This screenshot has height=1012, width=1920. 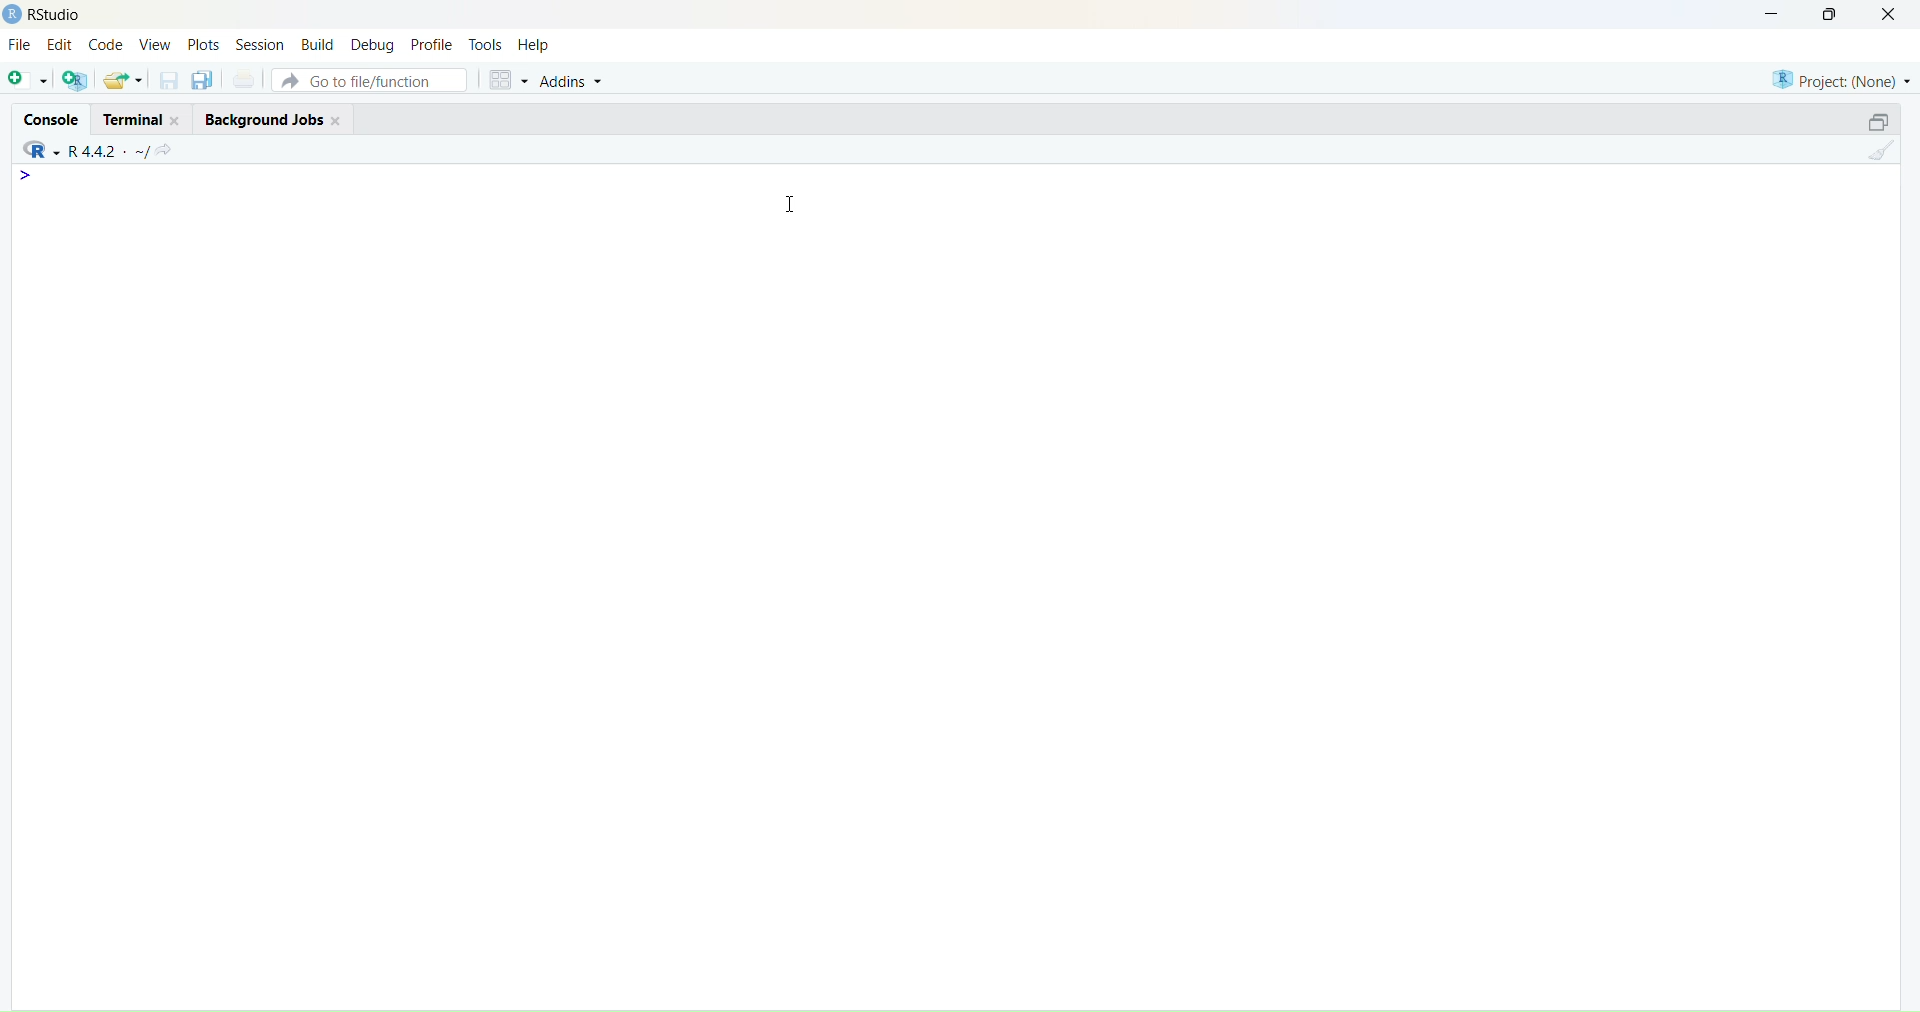 What do you see at coordinates (1877, 158) in the screenshot?
I see `Clear Console (Ctrl + L)` at bounding box center [1877, 158].